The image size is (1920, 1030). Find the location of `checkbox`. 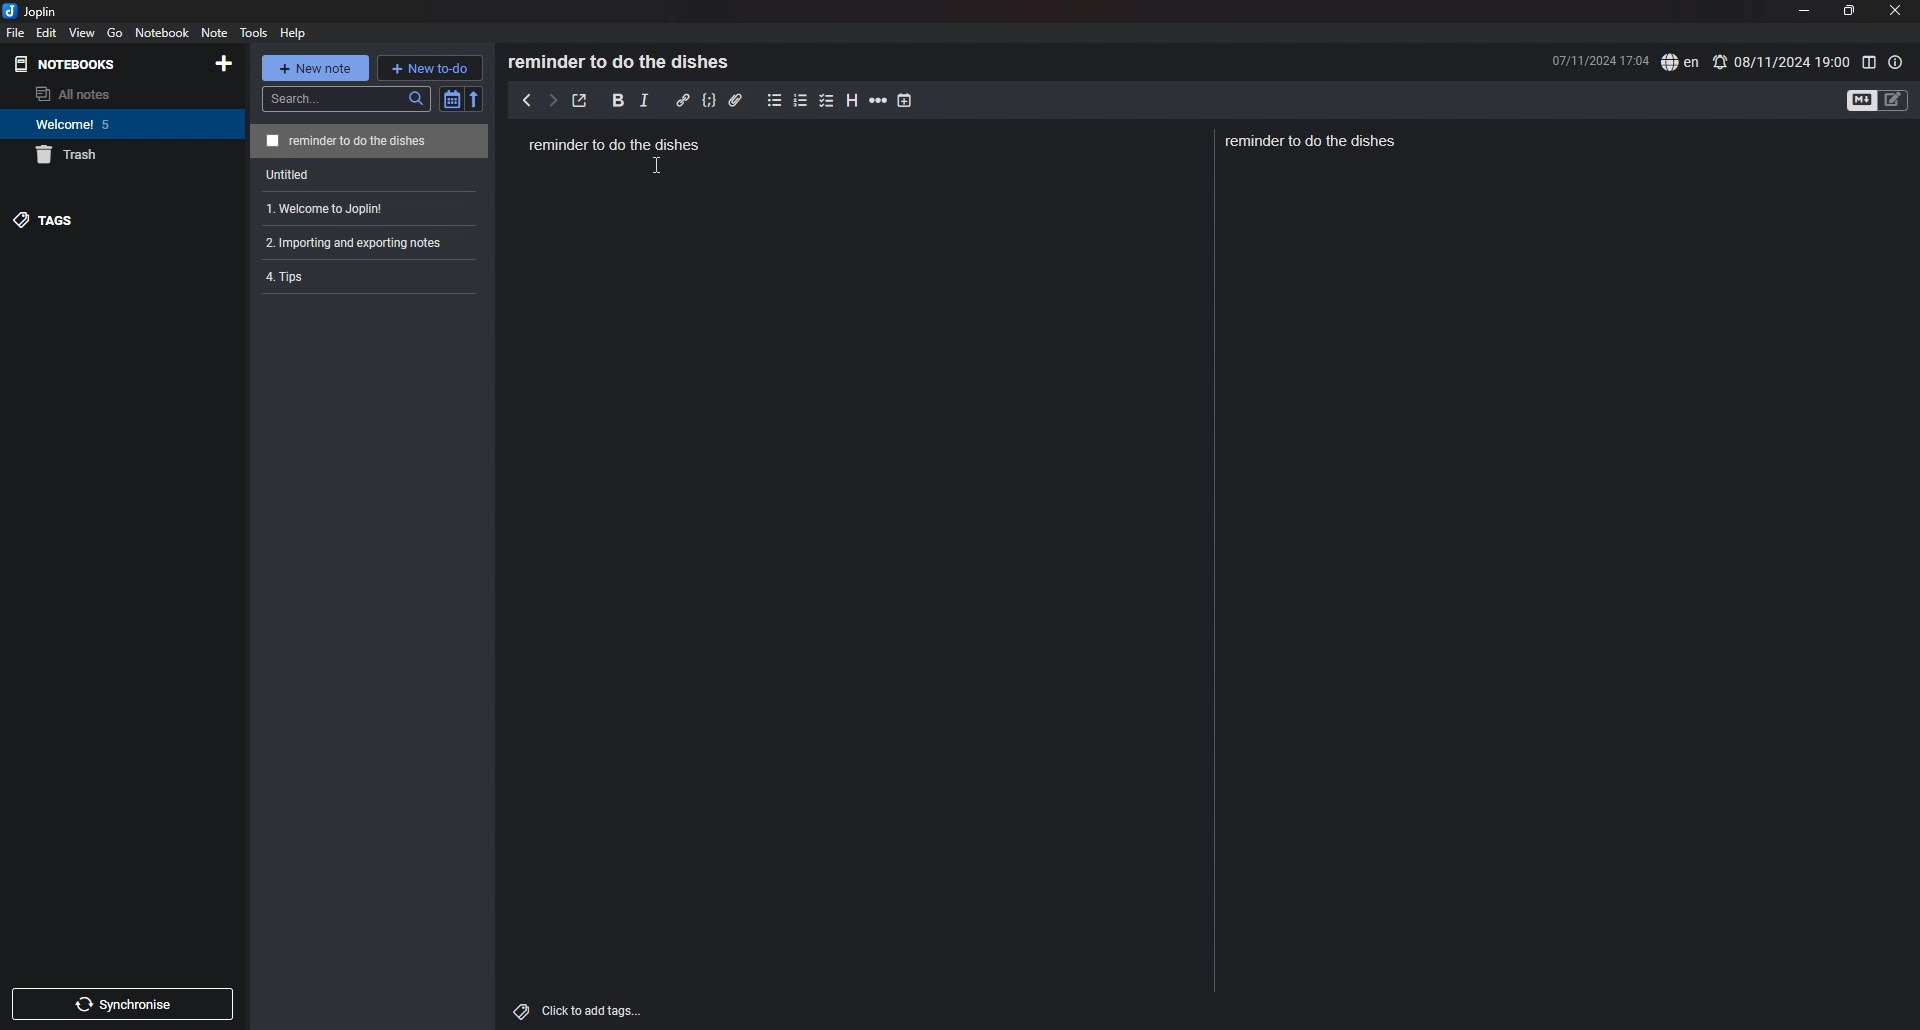

checkbox is located at coordinates (828, 101).